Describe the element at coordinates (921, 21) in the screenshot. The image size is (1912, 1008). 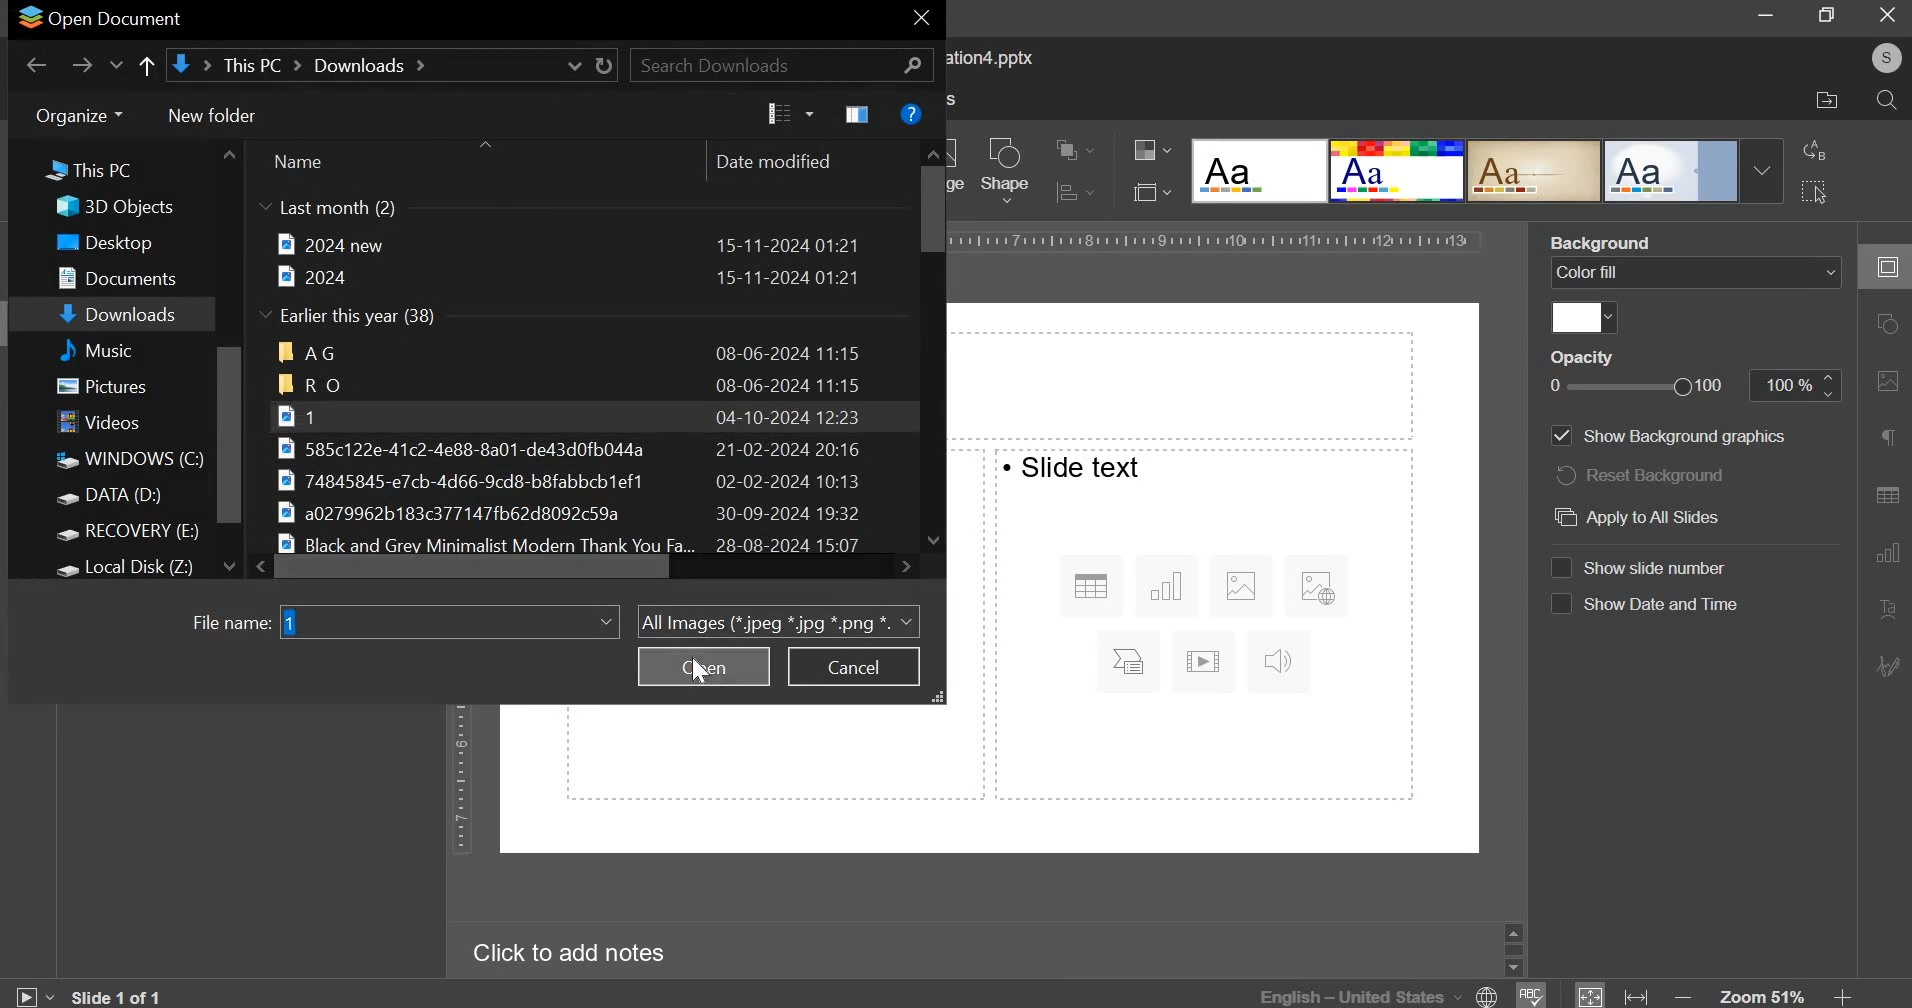
I see `exit` at that location.